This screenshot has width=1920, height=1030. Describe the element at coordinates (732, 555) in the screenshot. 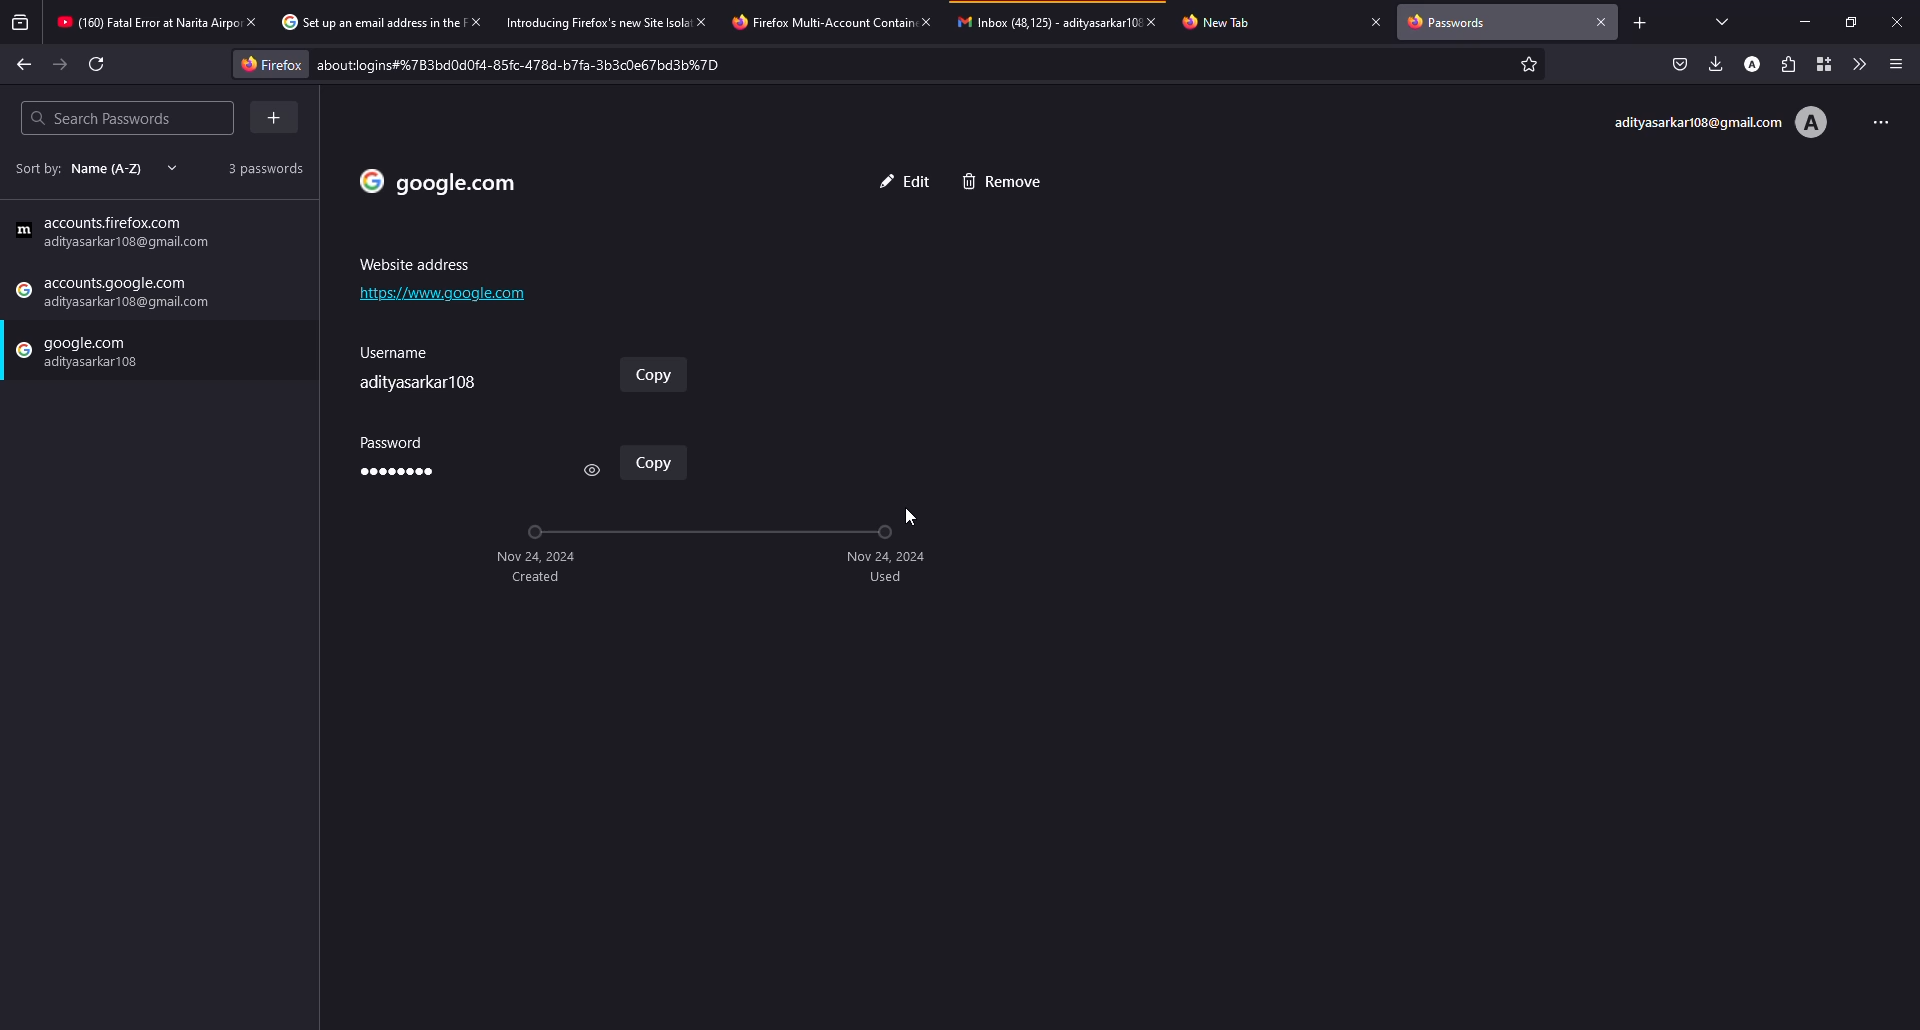

I see `timeline` at that location.